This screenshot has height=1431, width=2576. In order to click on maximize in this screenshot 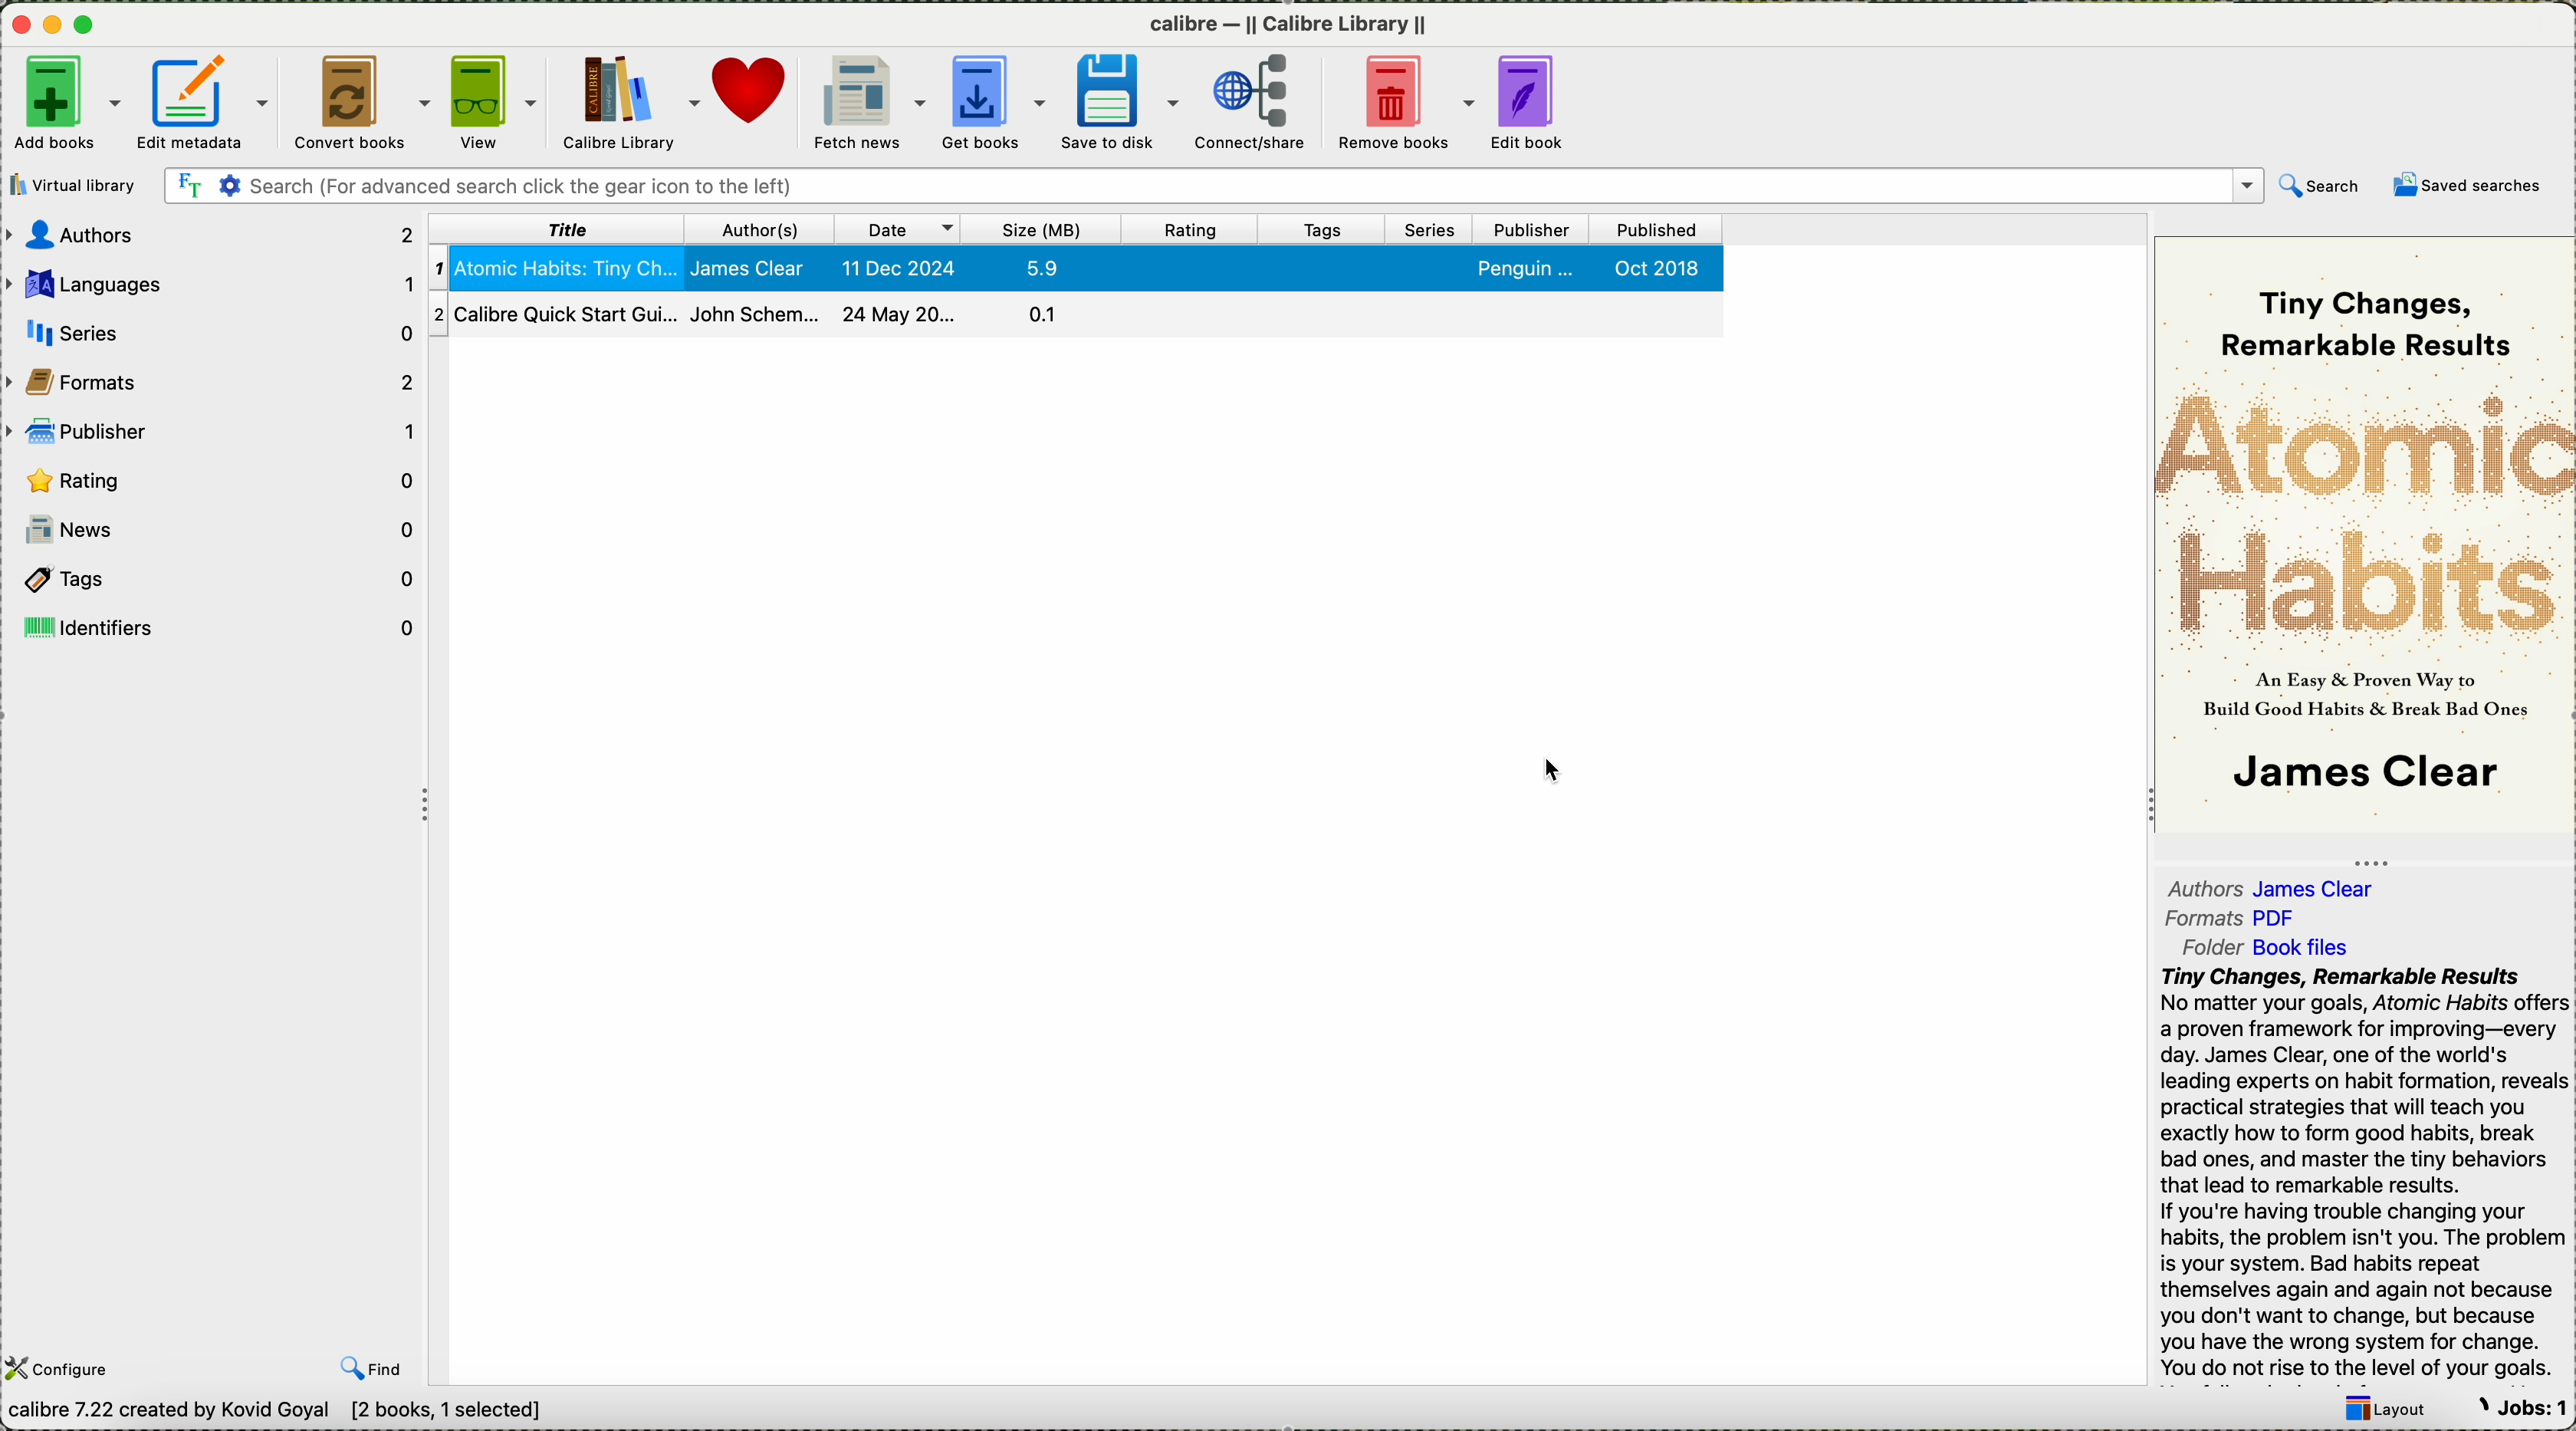, I will do `click(88, 25)`.